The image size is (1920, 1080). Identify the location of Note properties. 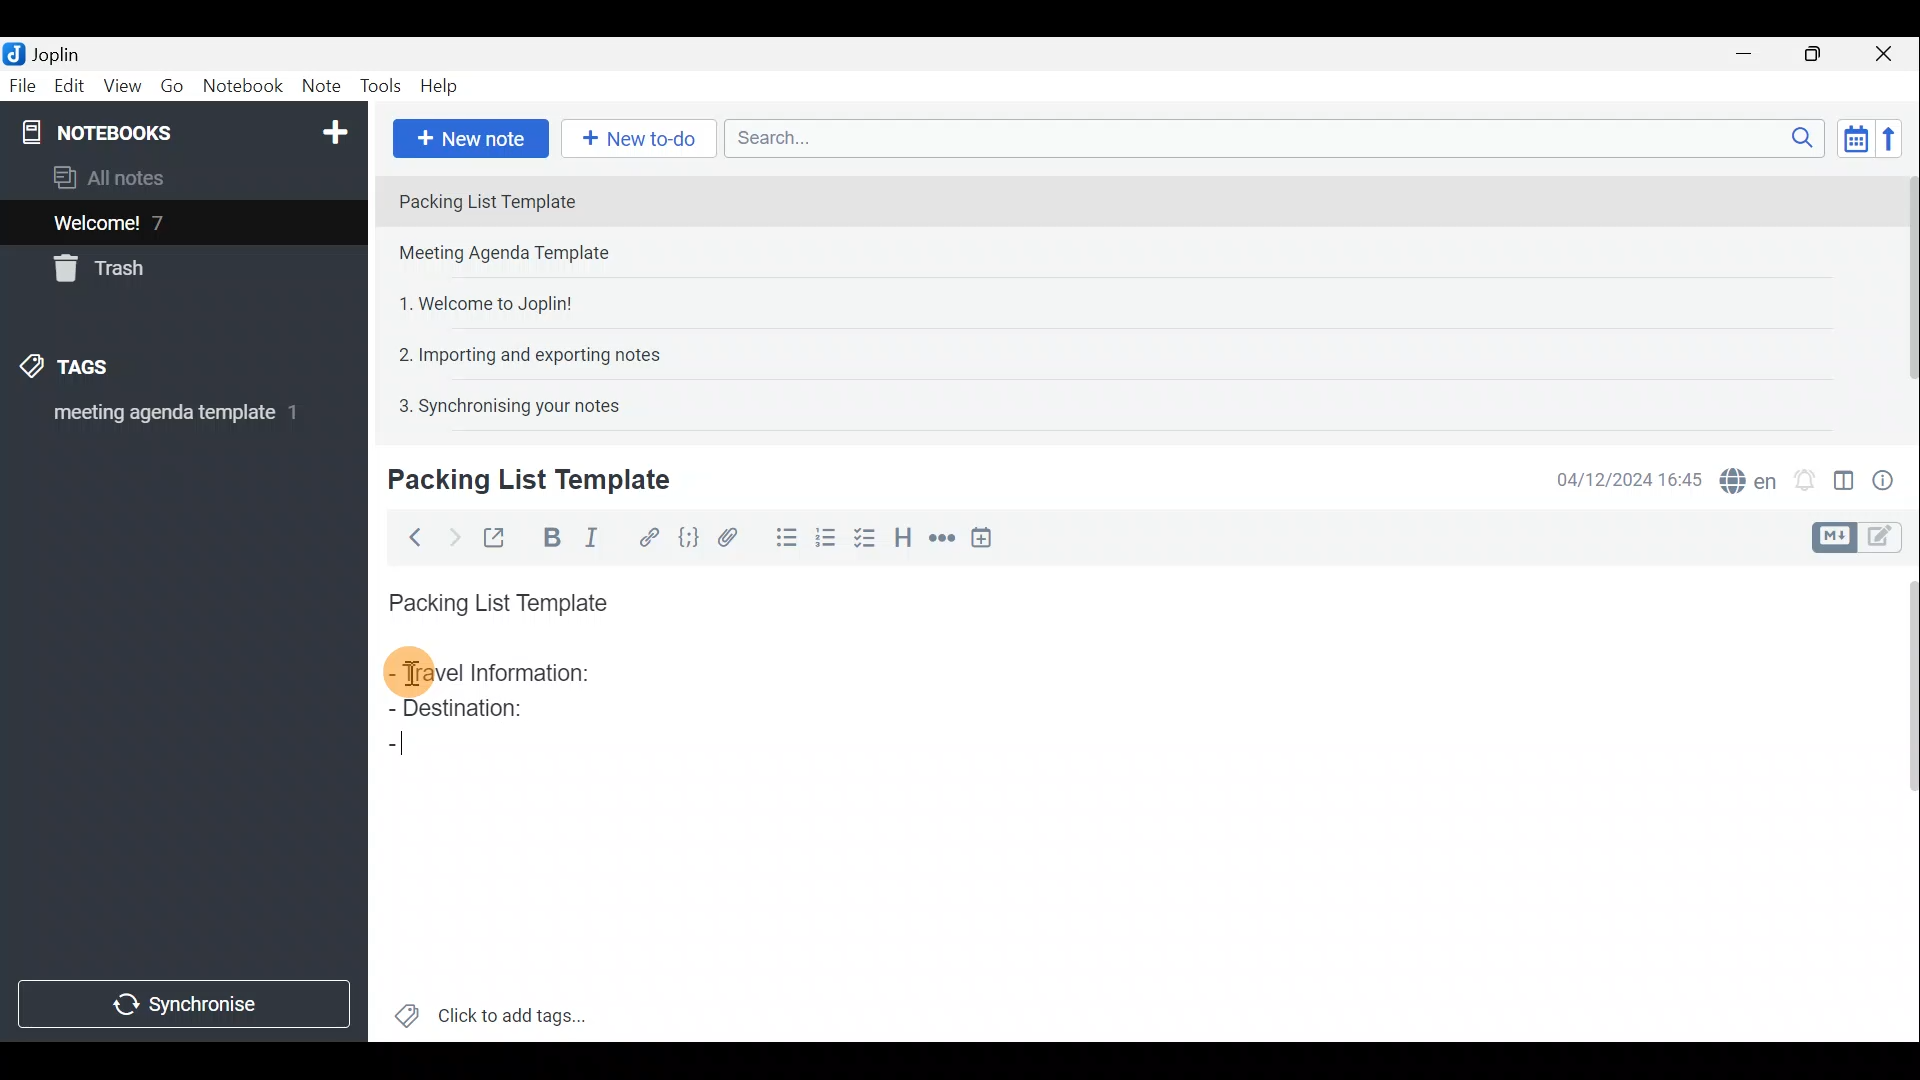
(1890, 477).